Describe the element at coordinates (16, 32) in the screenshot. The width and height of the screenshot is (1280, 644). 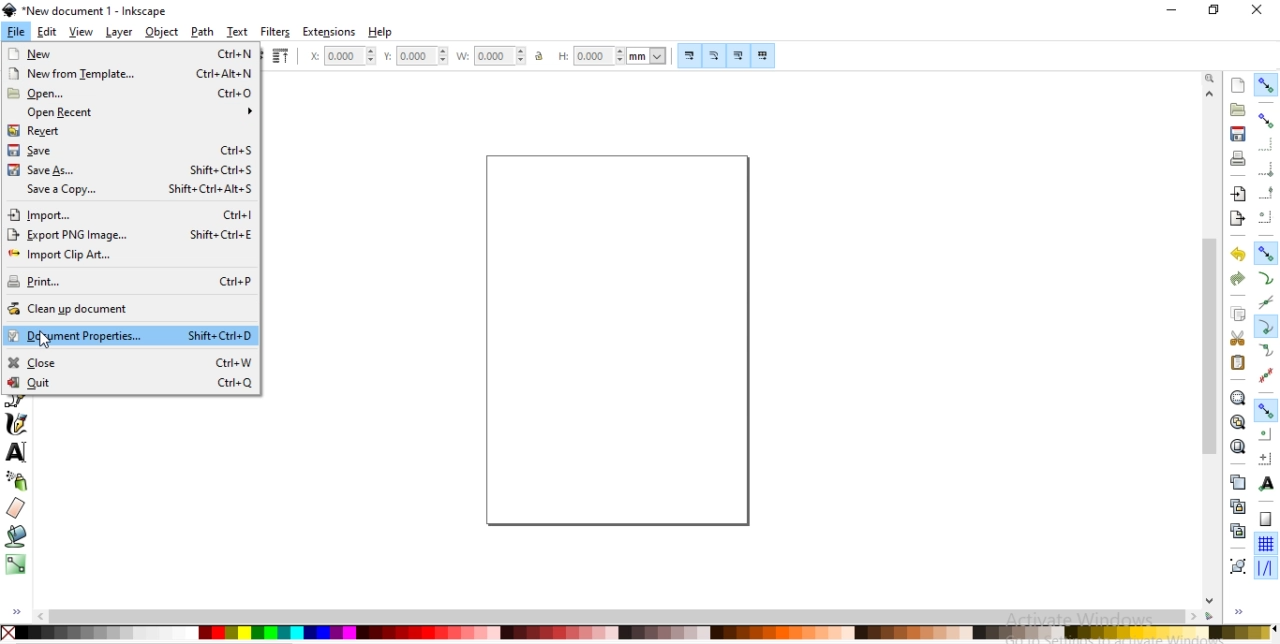
I see `file` at that location.